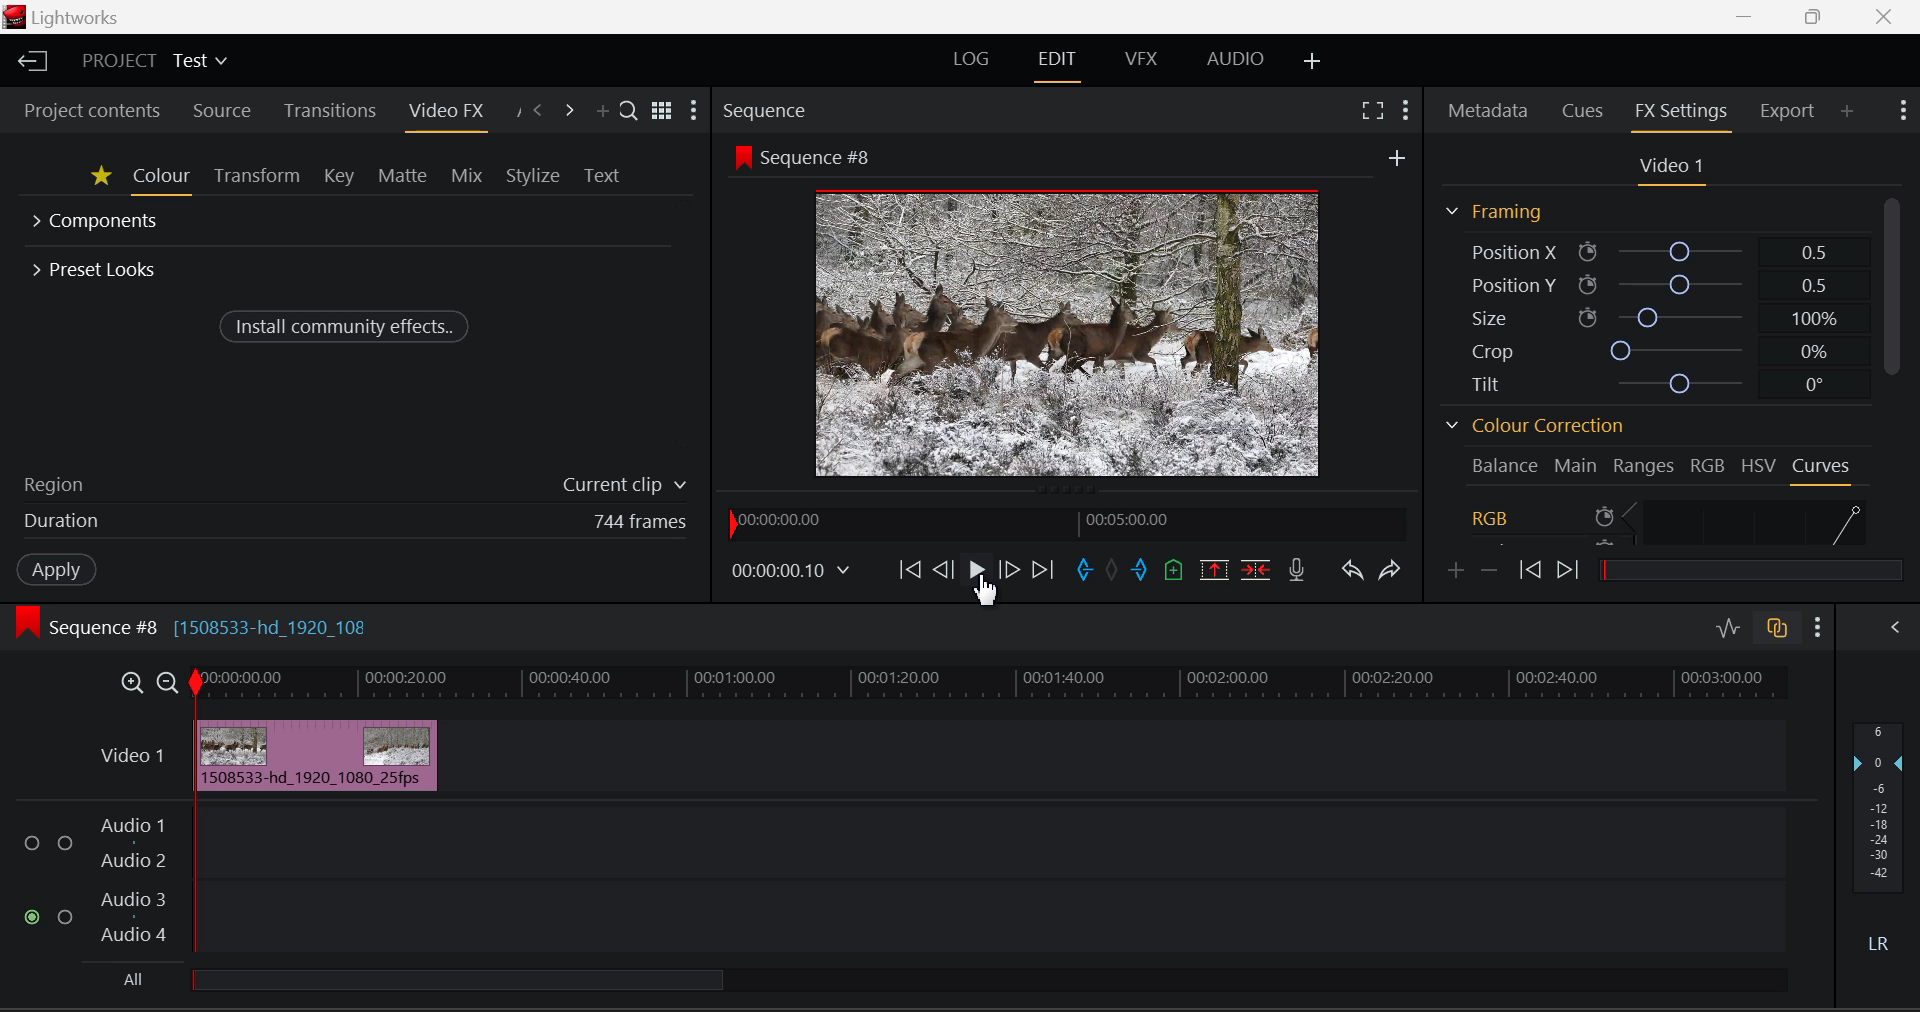 This screenshot has height=1012, width=1920. Describe the element at coordinates (443, 111) in the screenshot. I see `Video FX` at that location.